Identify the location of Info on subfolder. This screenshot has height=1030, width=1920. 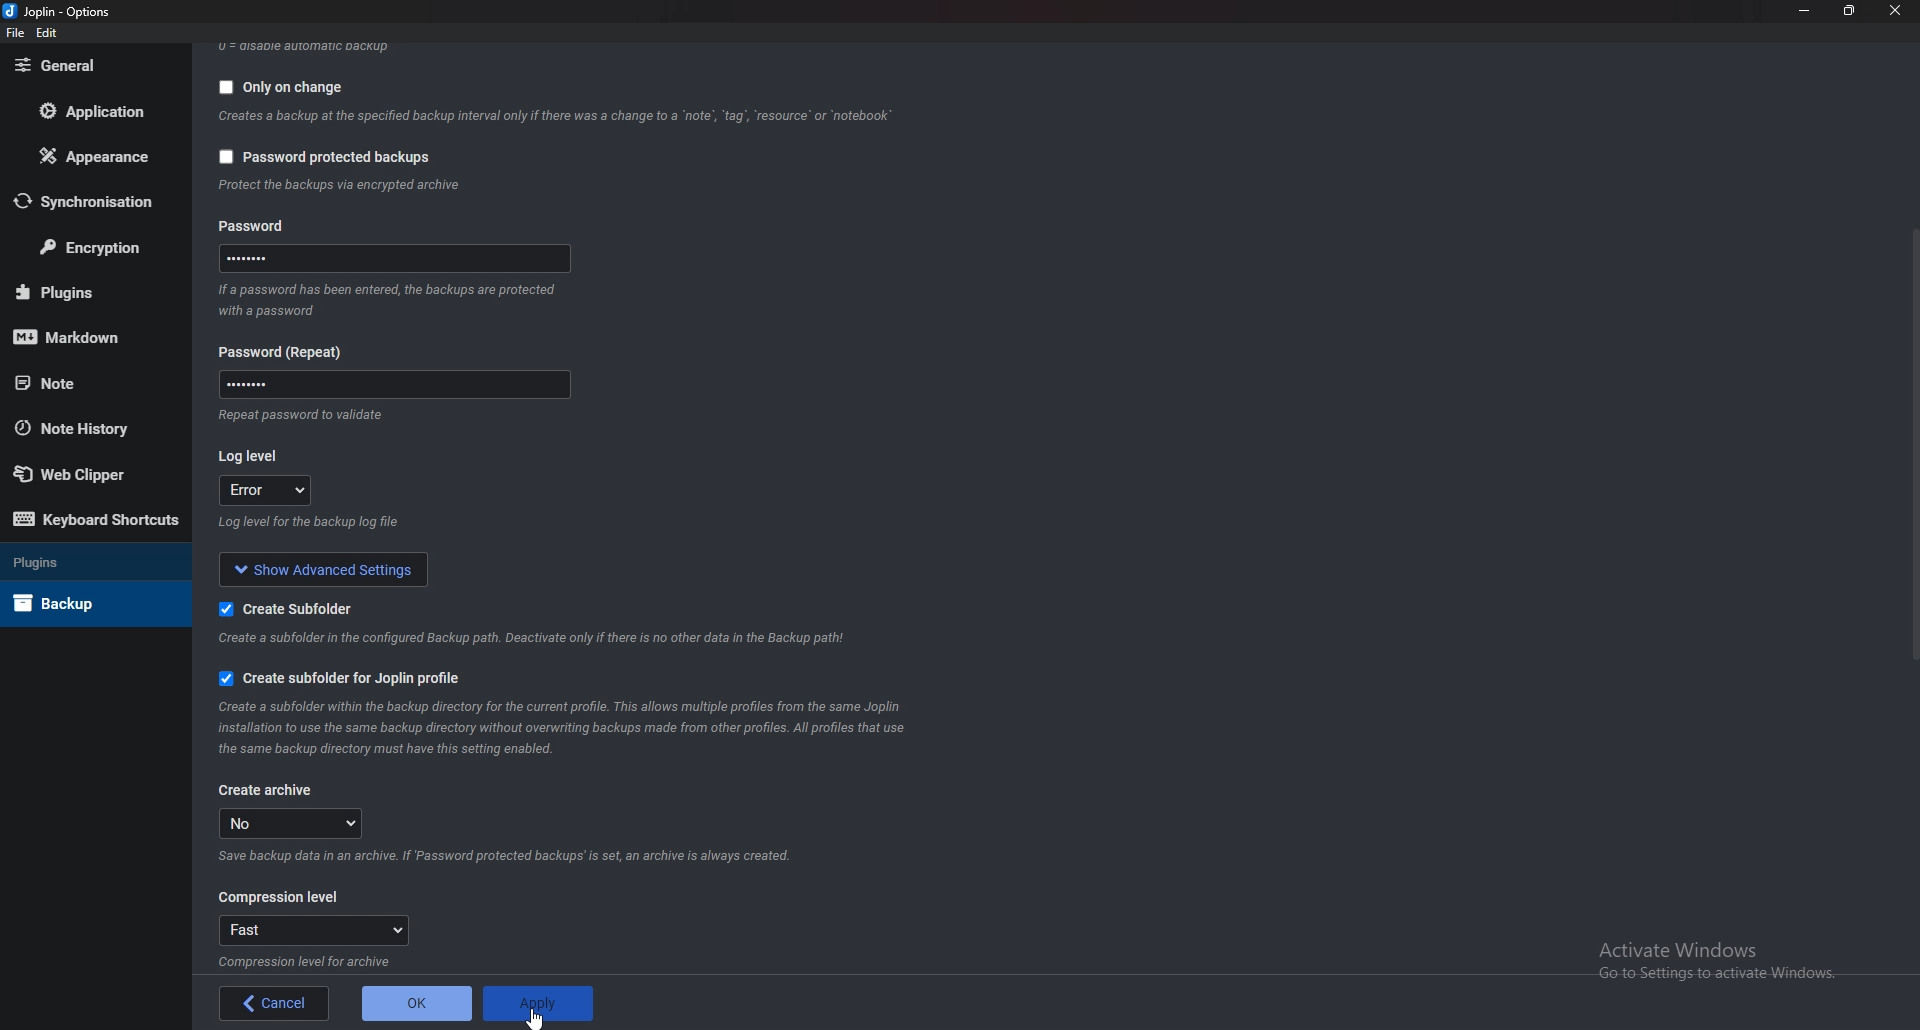
(531, 640).